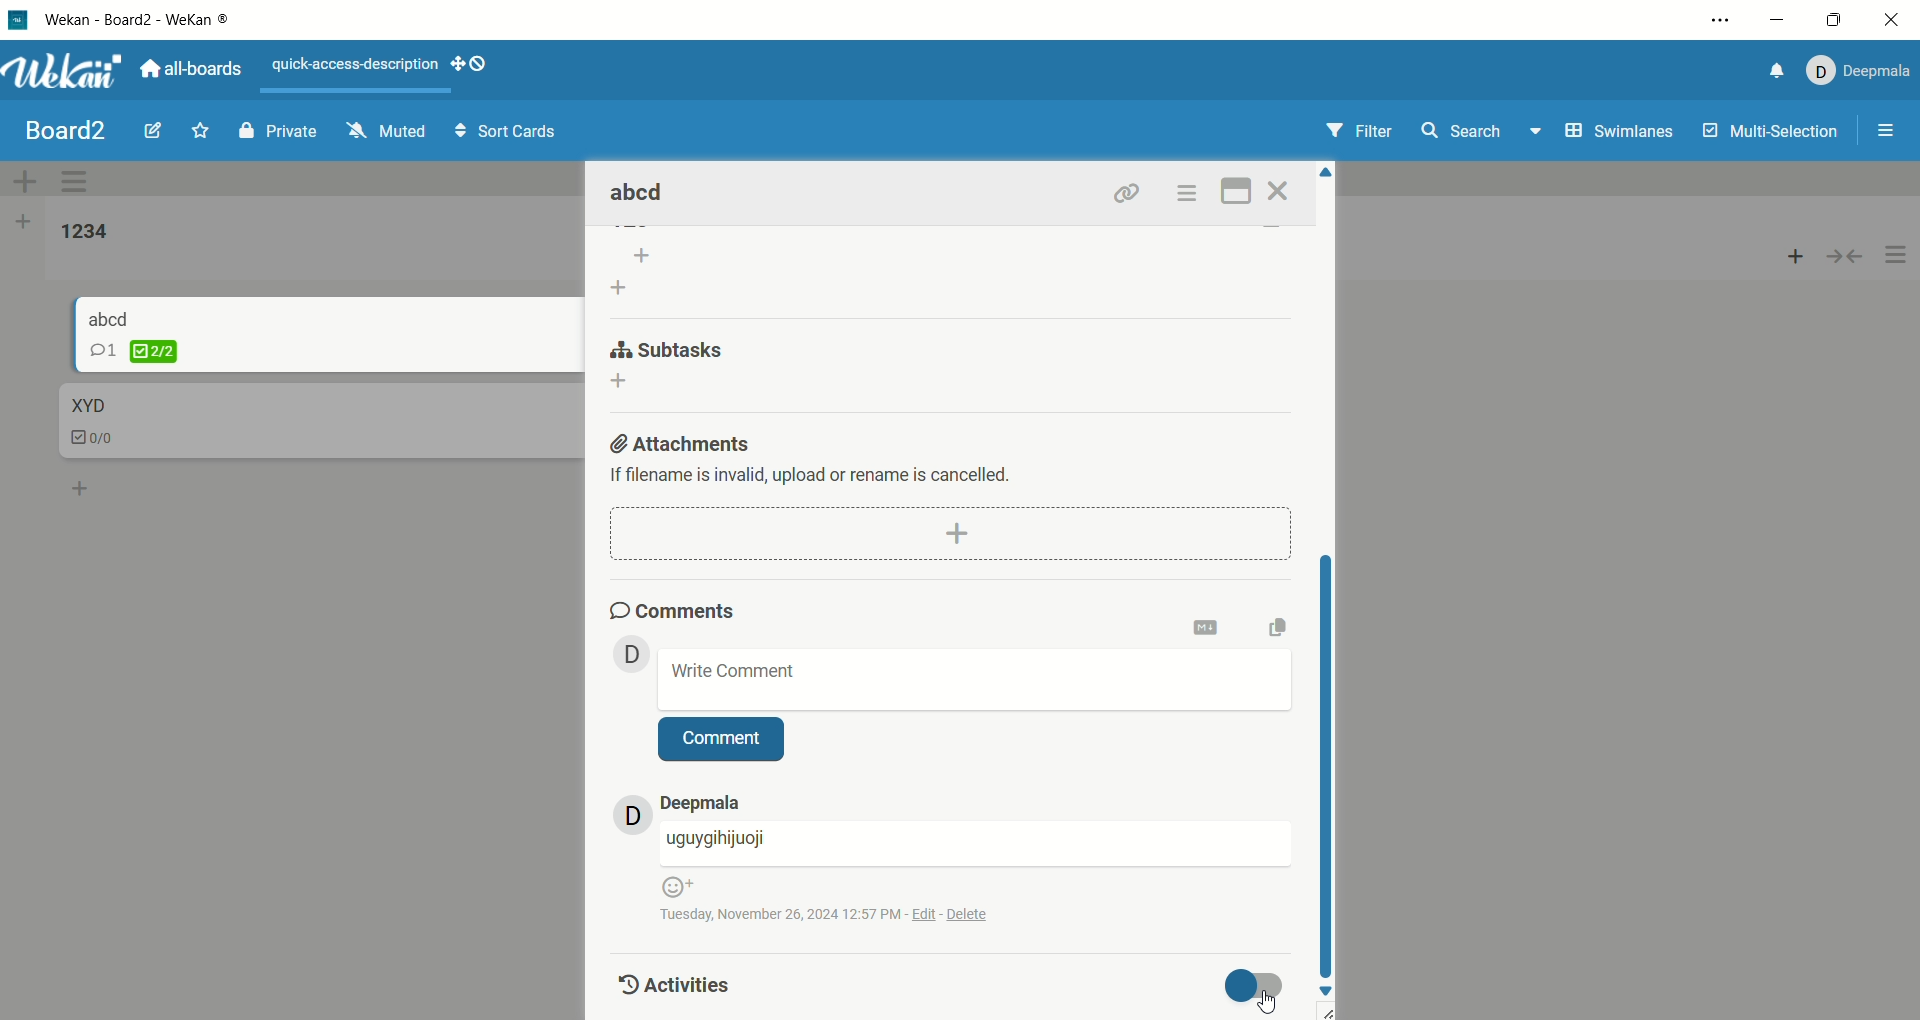  I want to click on muted, so click(387, 130).